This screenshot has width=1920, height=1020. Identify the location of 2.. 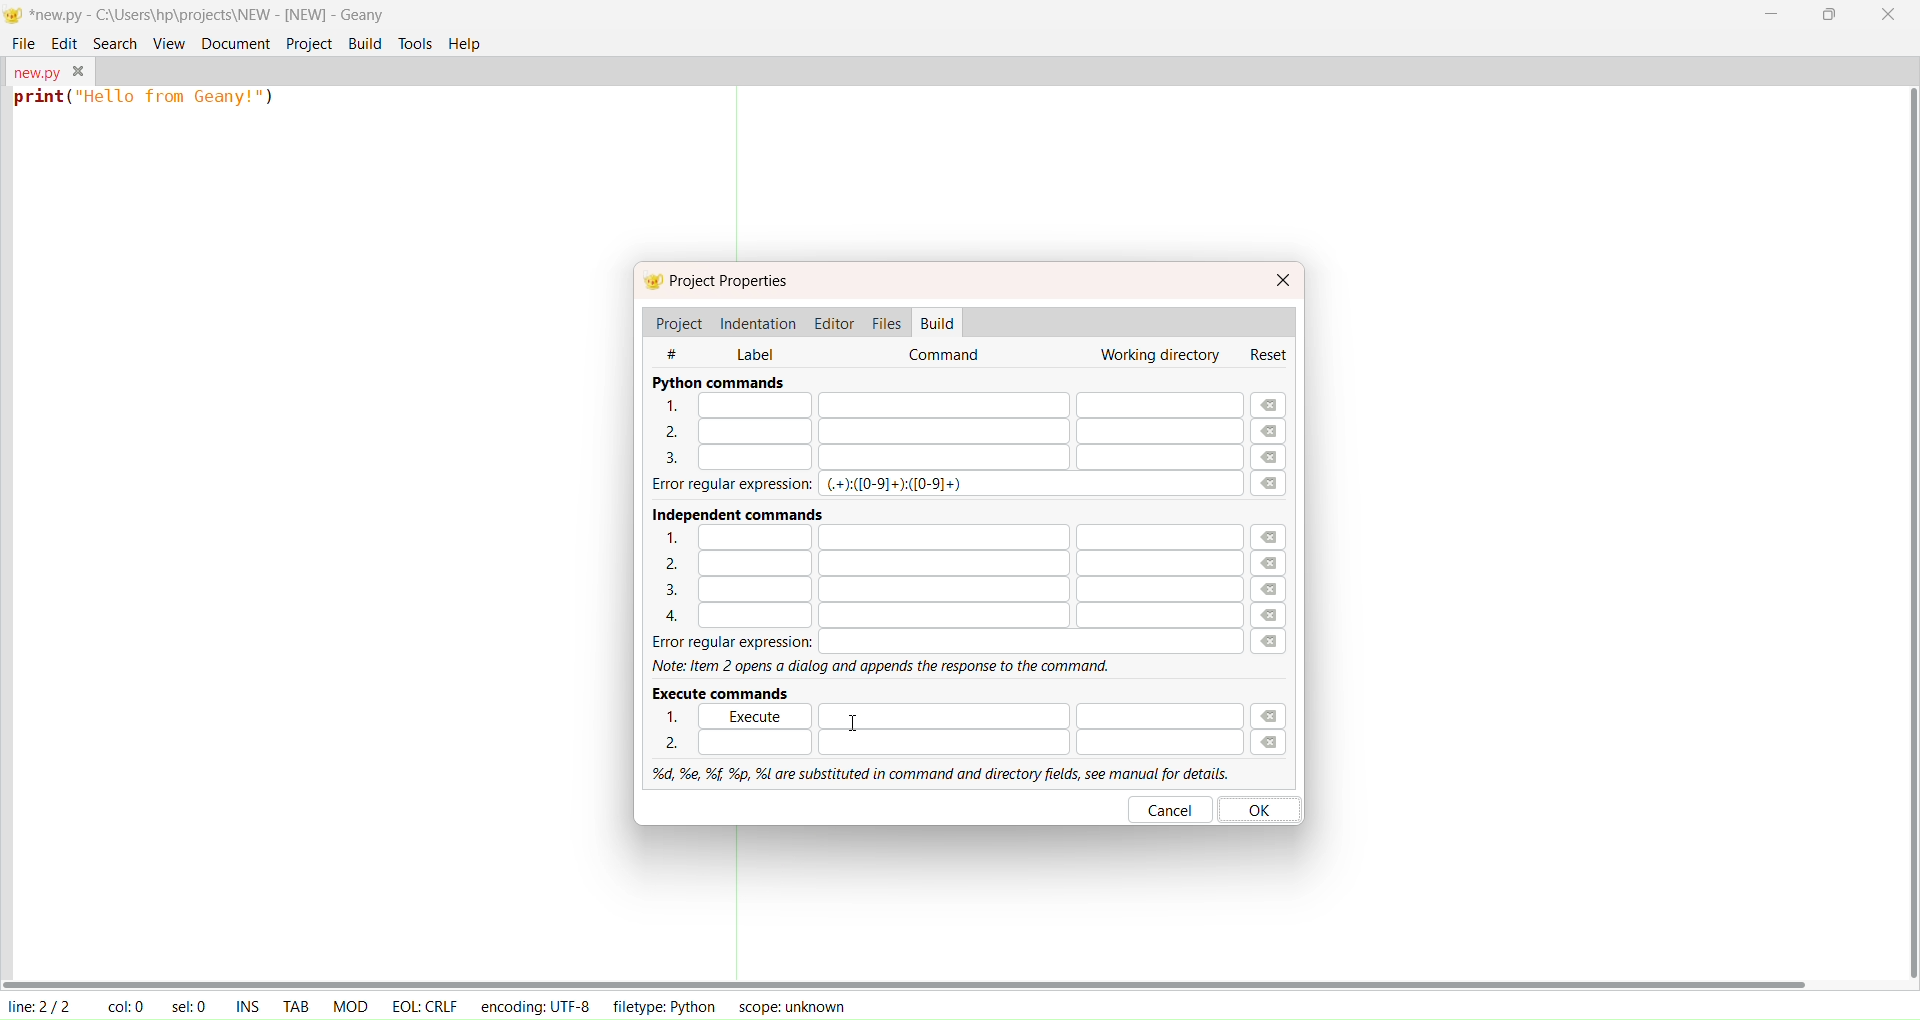
(935, 430).